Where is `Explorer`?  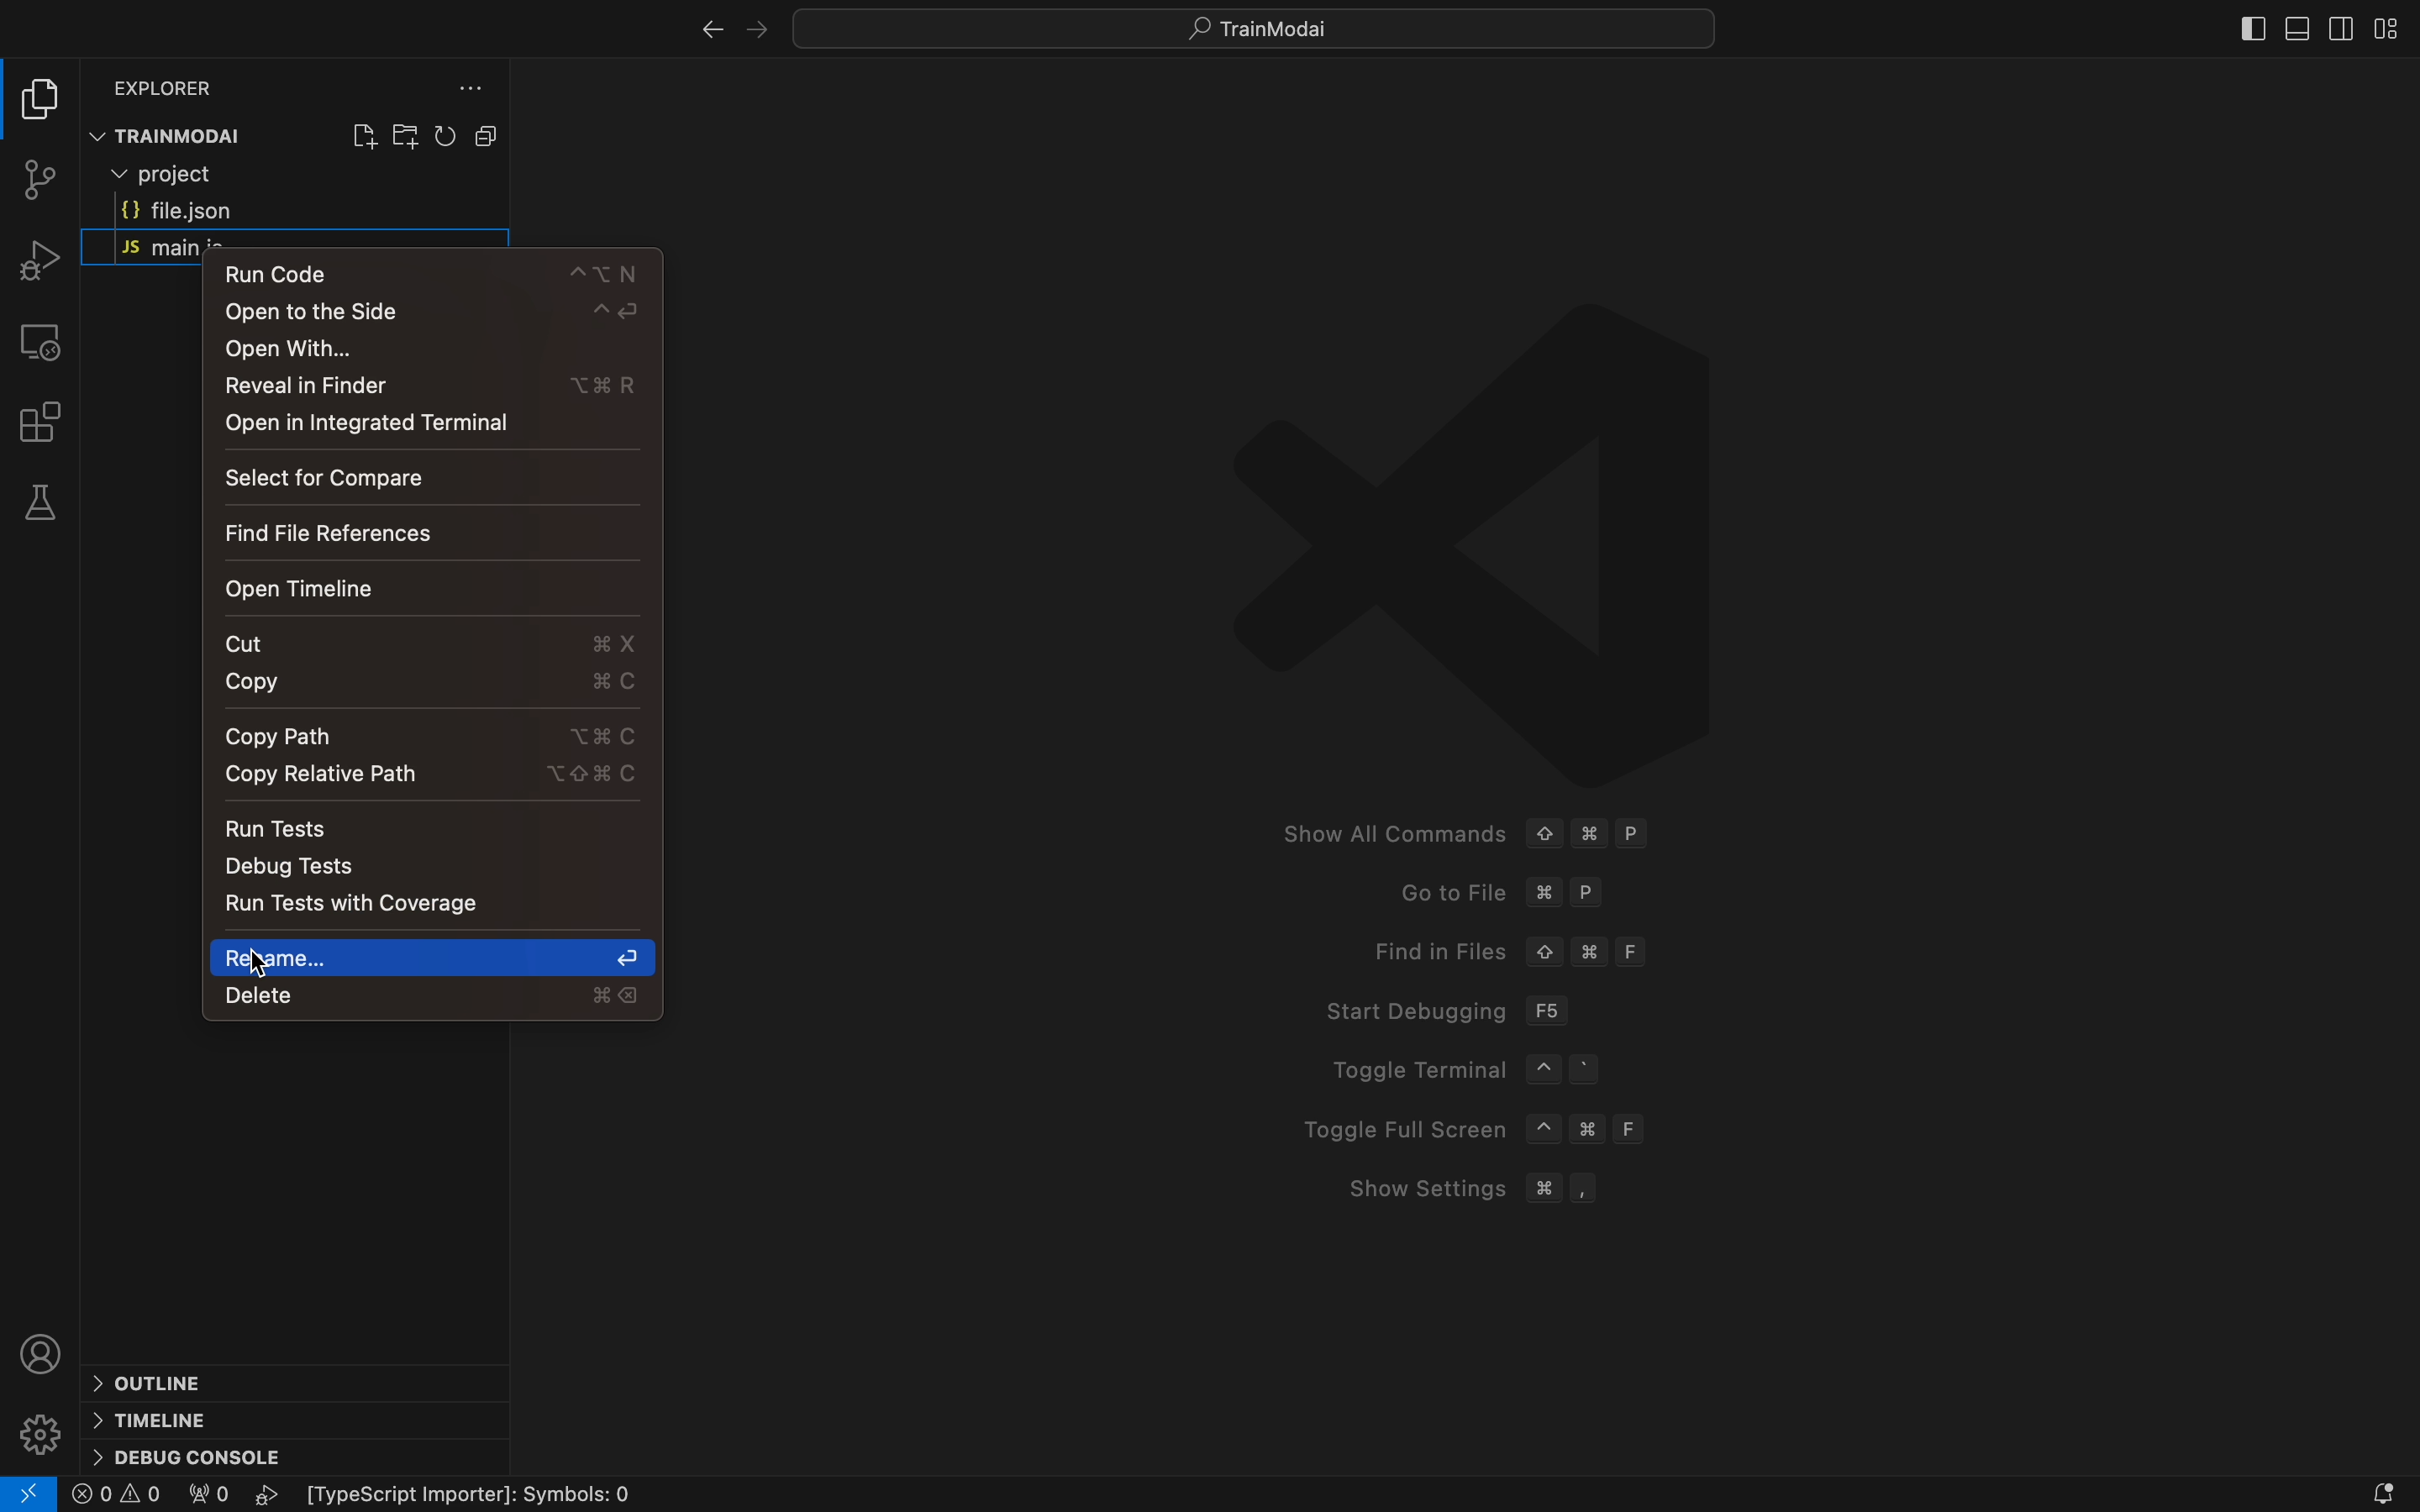
Explorer is located at coordinates (174, 86).